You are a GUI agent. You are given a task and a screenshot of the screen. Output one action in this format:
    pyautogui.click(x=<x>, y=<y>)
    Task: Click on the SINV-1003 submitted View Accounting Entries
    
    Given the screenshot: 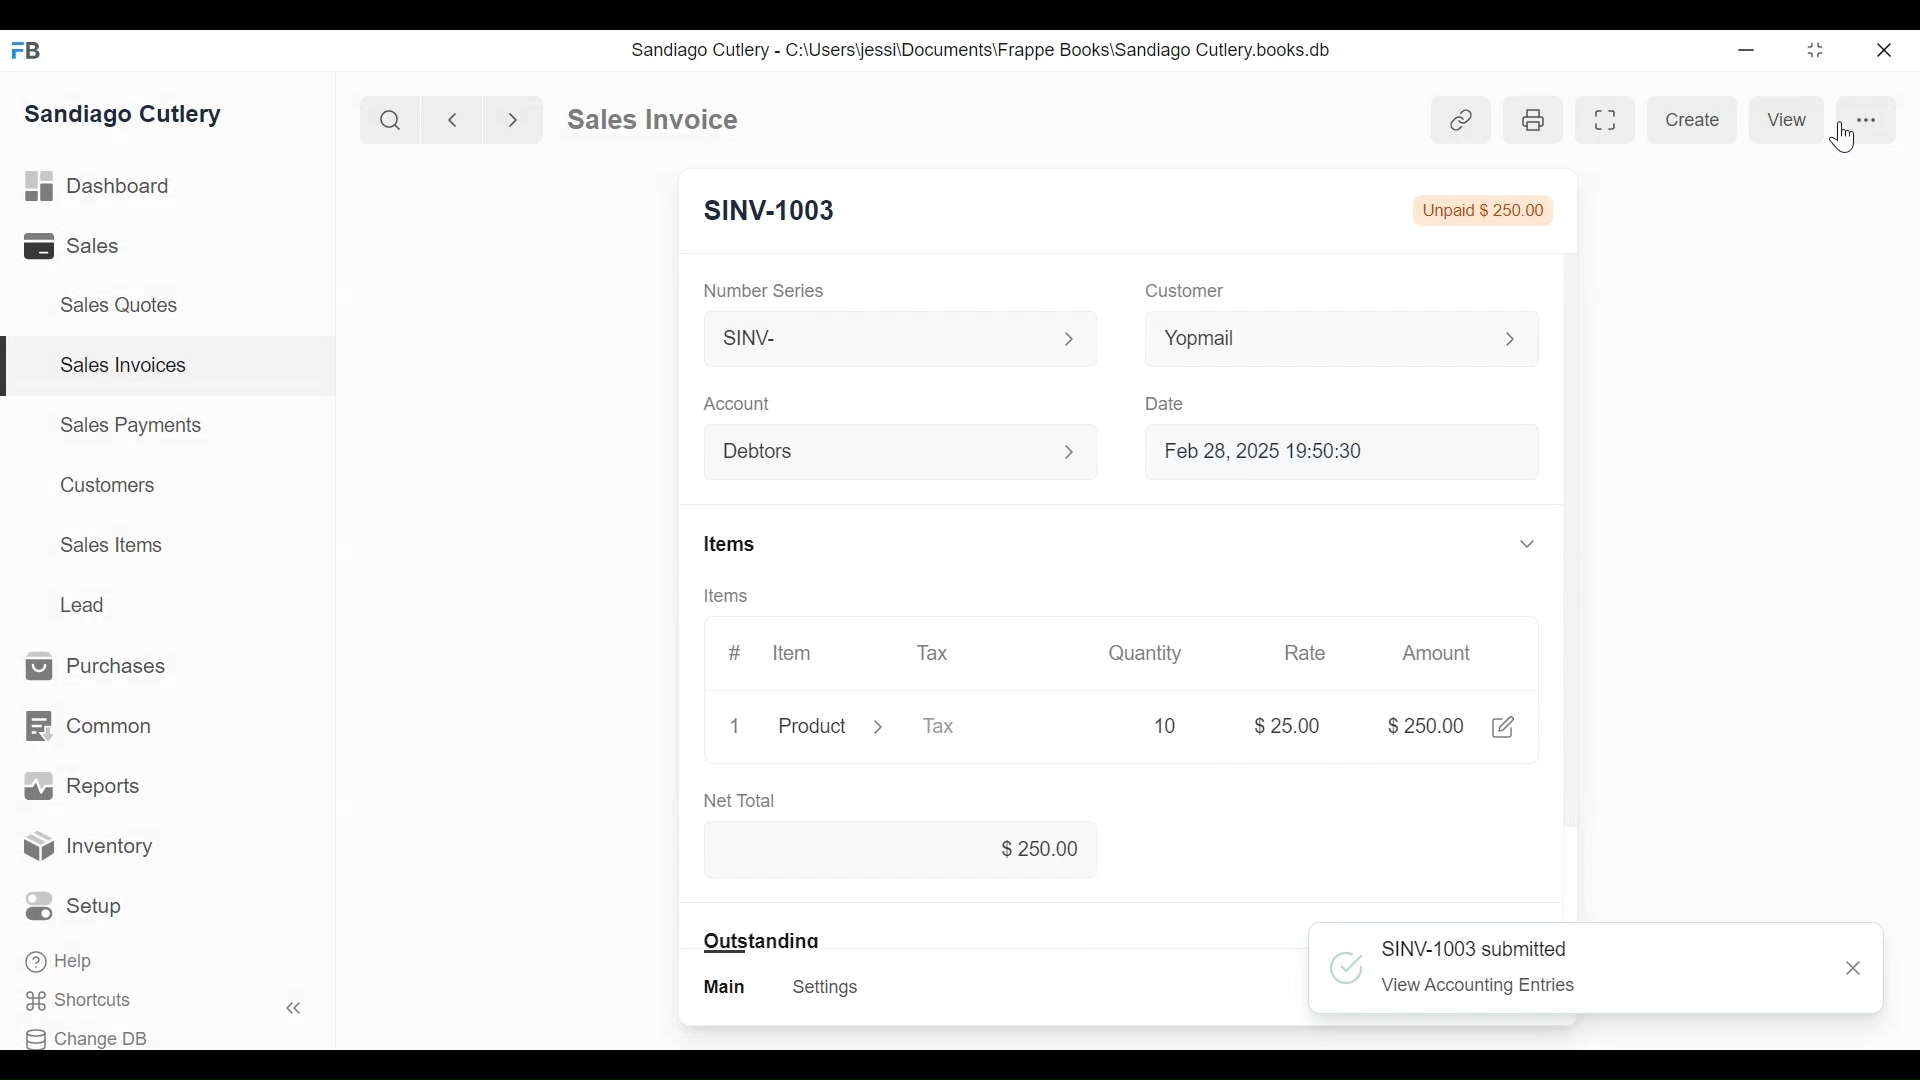 What is the action you would take?
    pyautogui.click(x=1602, y=971)
    